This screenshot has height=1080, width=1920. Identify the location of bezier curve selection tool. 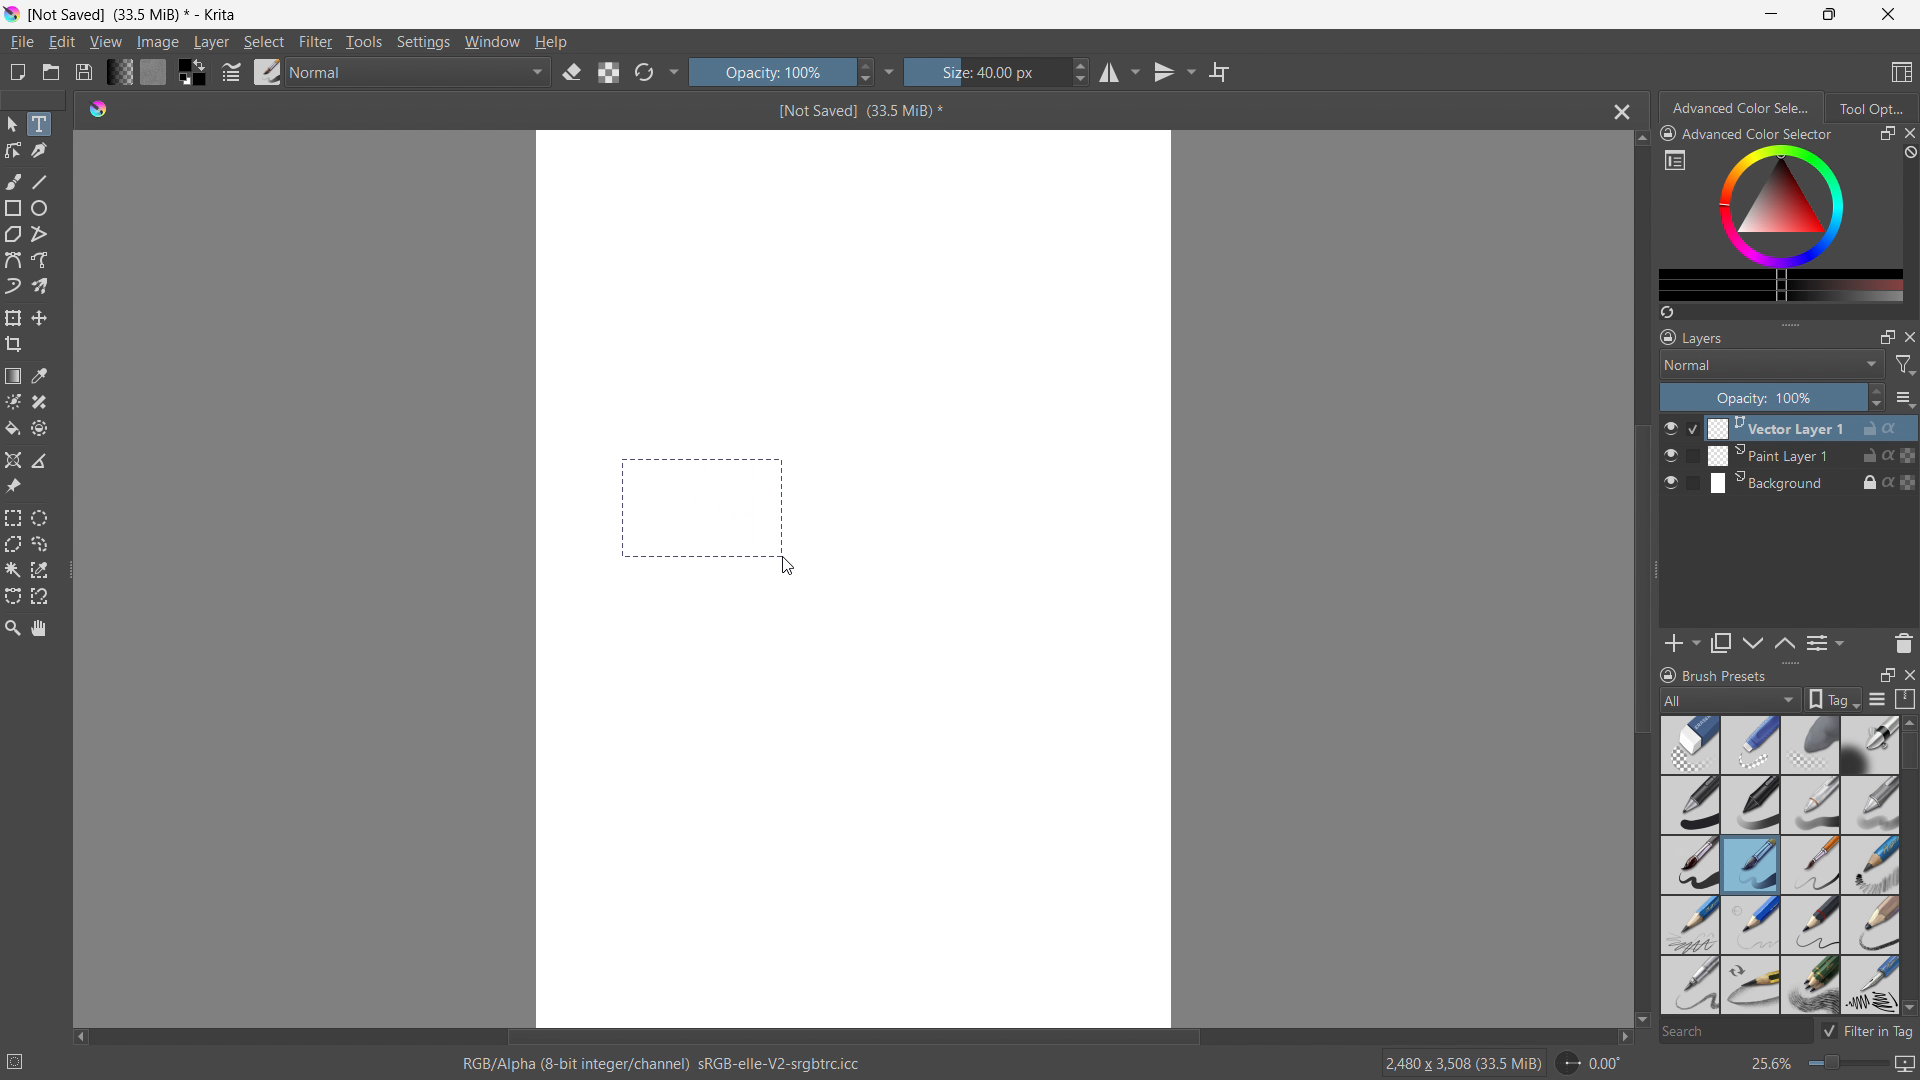
(13, 597).